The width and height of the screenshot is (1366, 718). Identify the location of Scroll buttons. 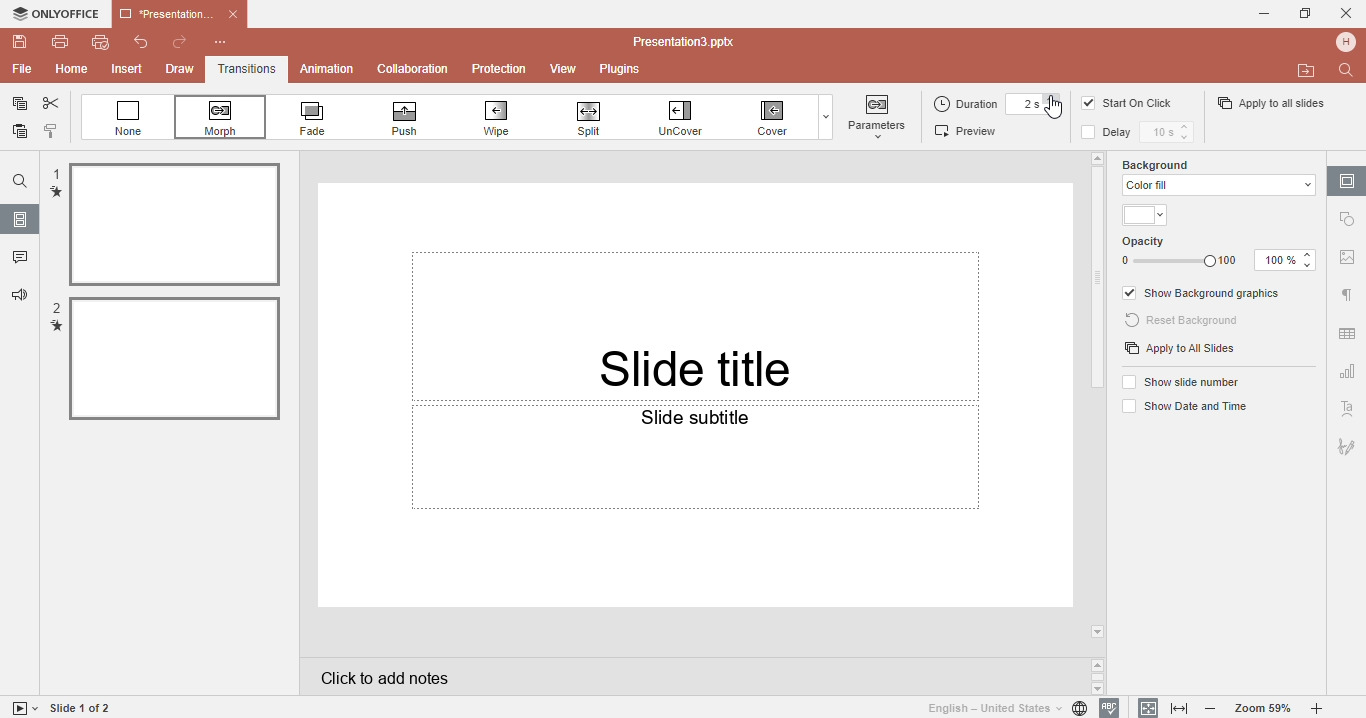
(1099, 676).